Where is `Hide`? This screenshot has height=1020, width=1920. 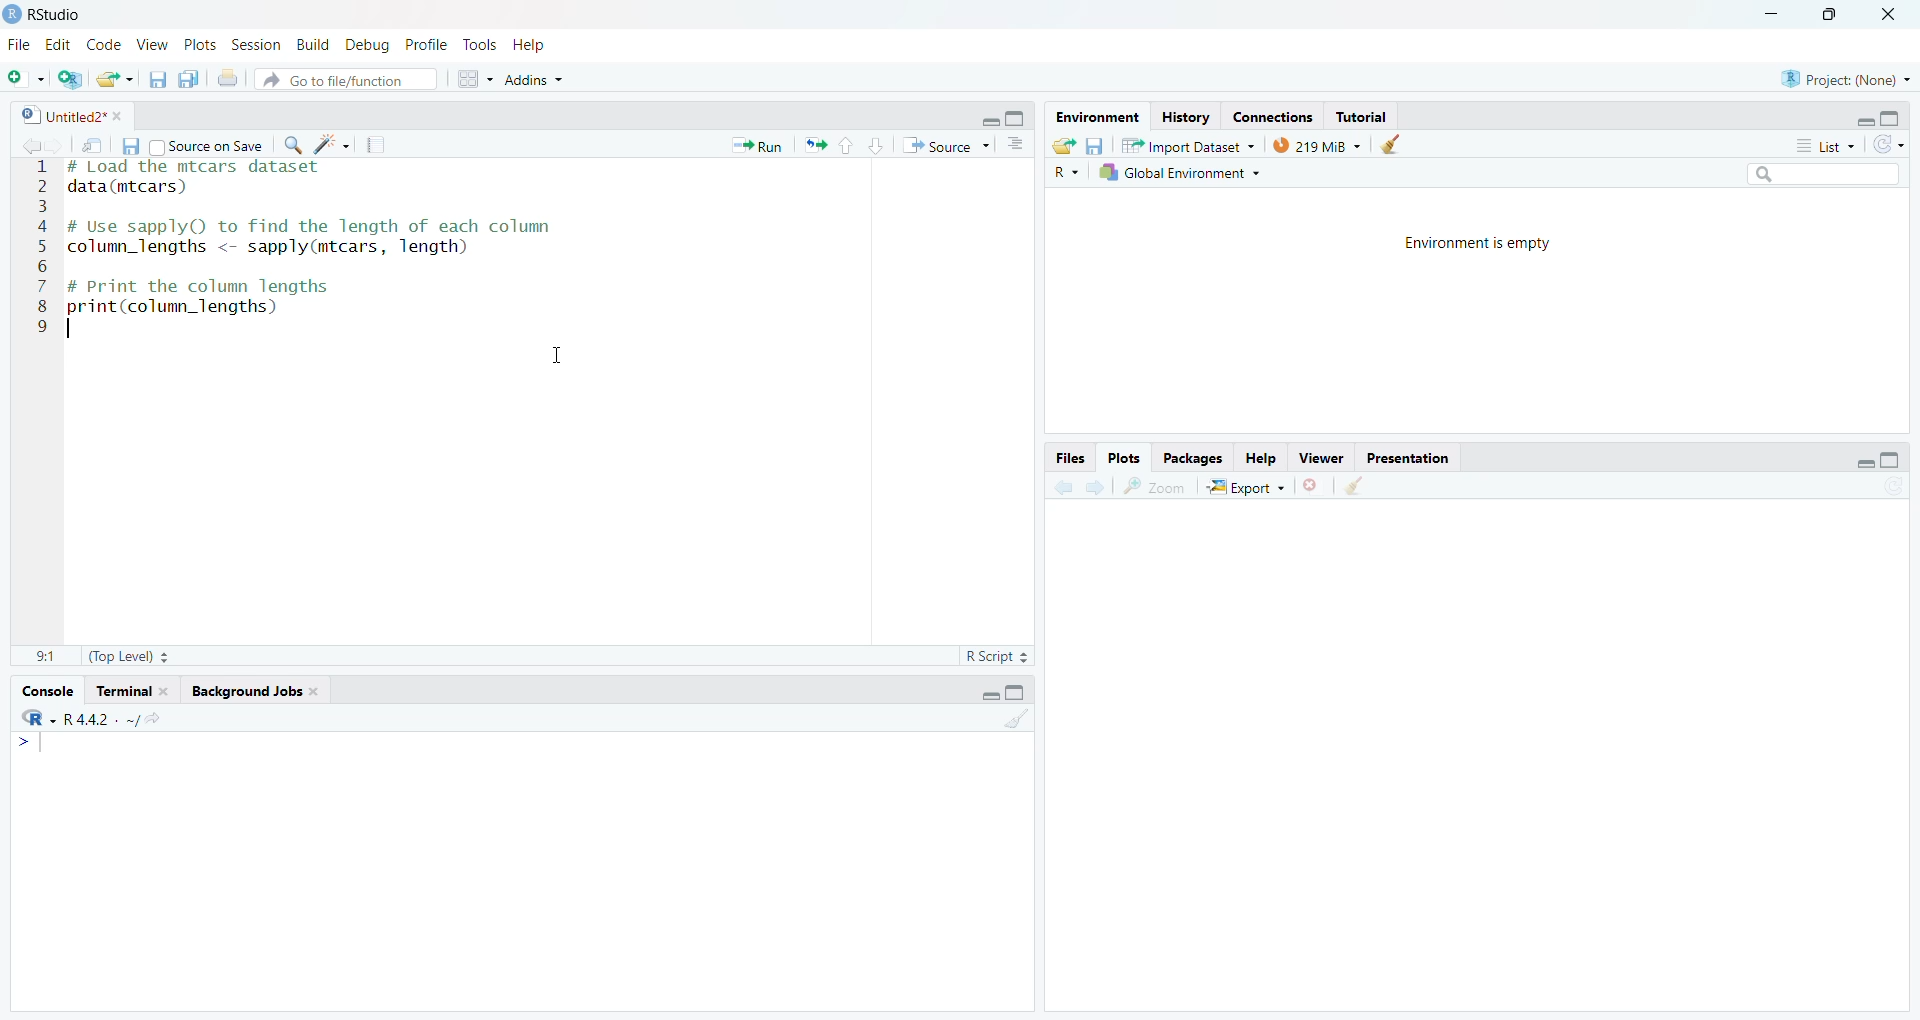
Hide is located at coordinates (988, 118).